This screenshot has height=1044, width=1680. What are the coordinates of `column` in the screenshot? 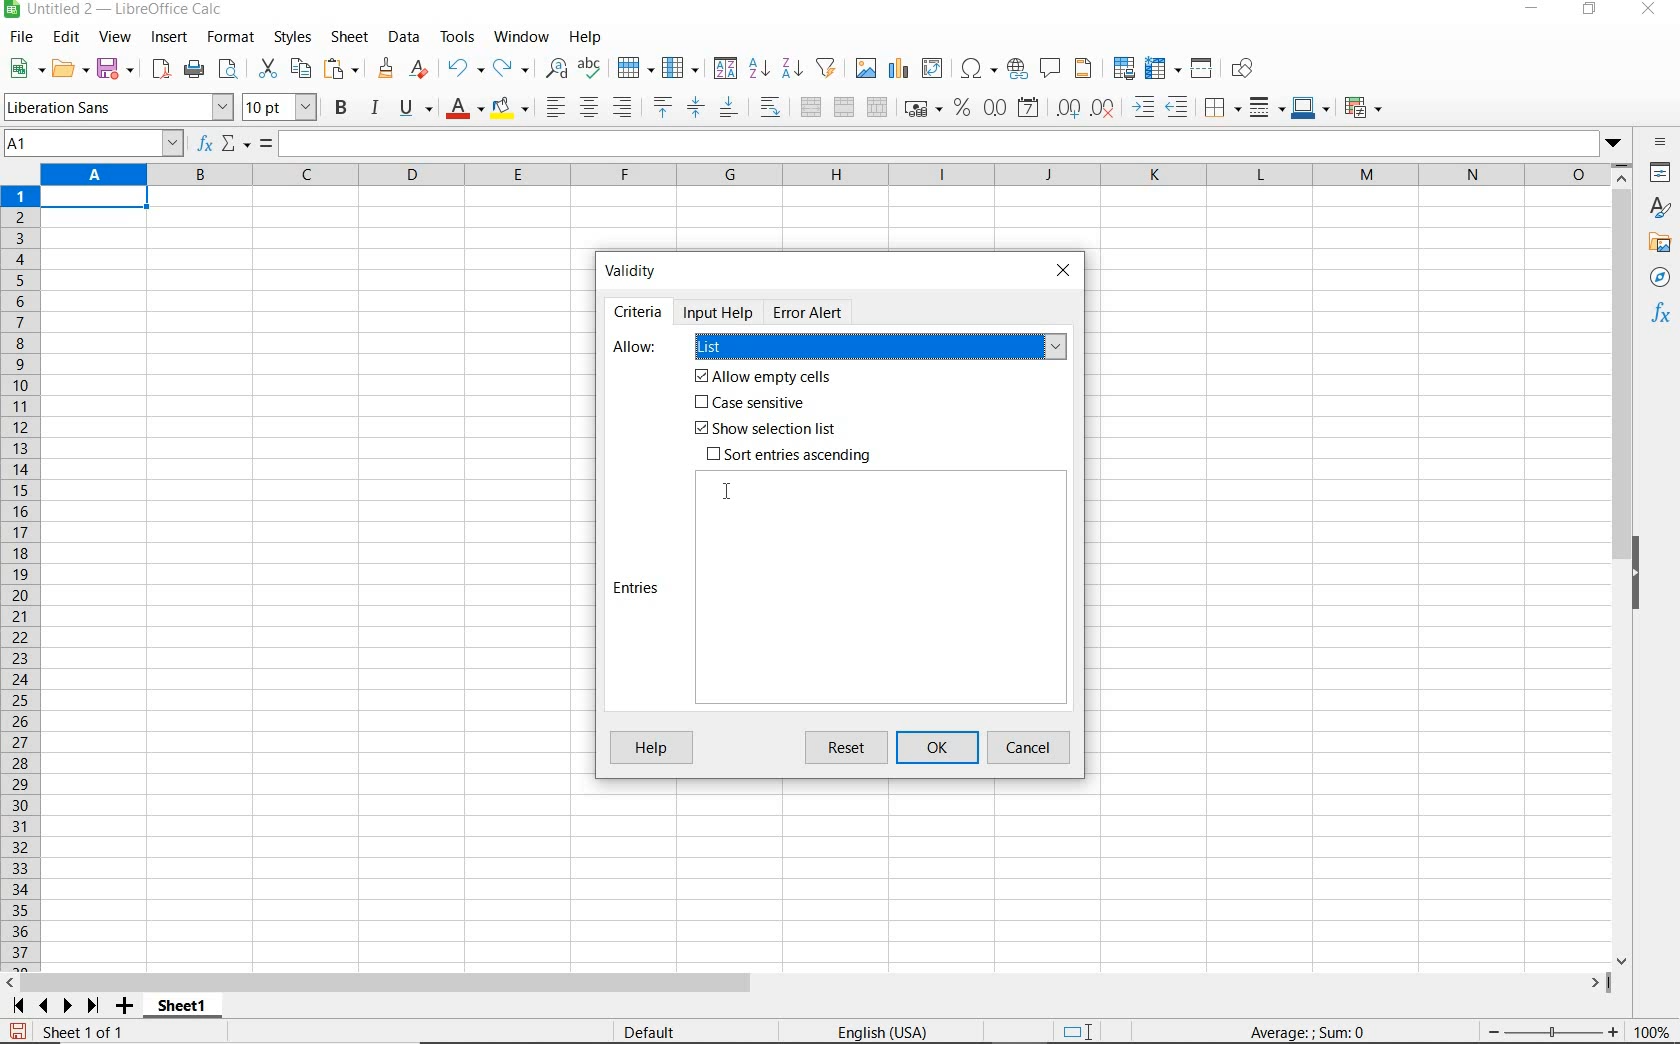 It's located at (682, 69).